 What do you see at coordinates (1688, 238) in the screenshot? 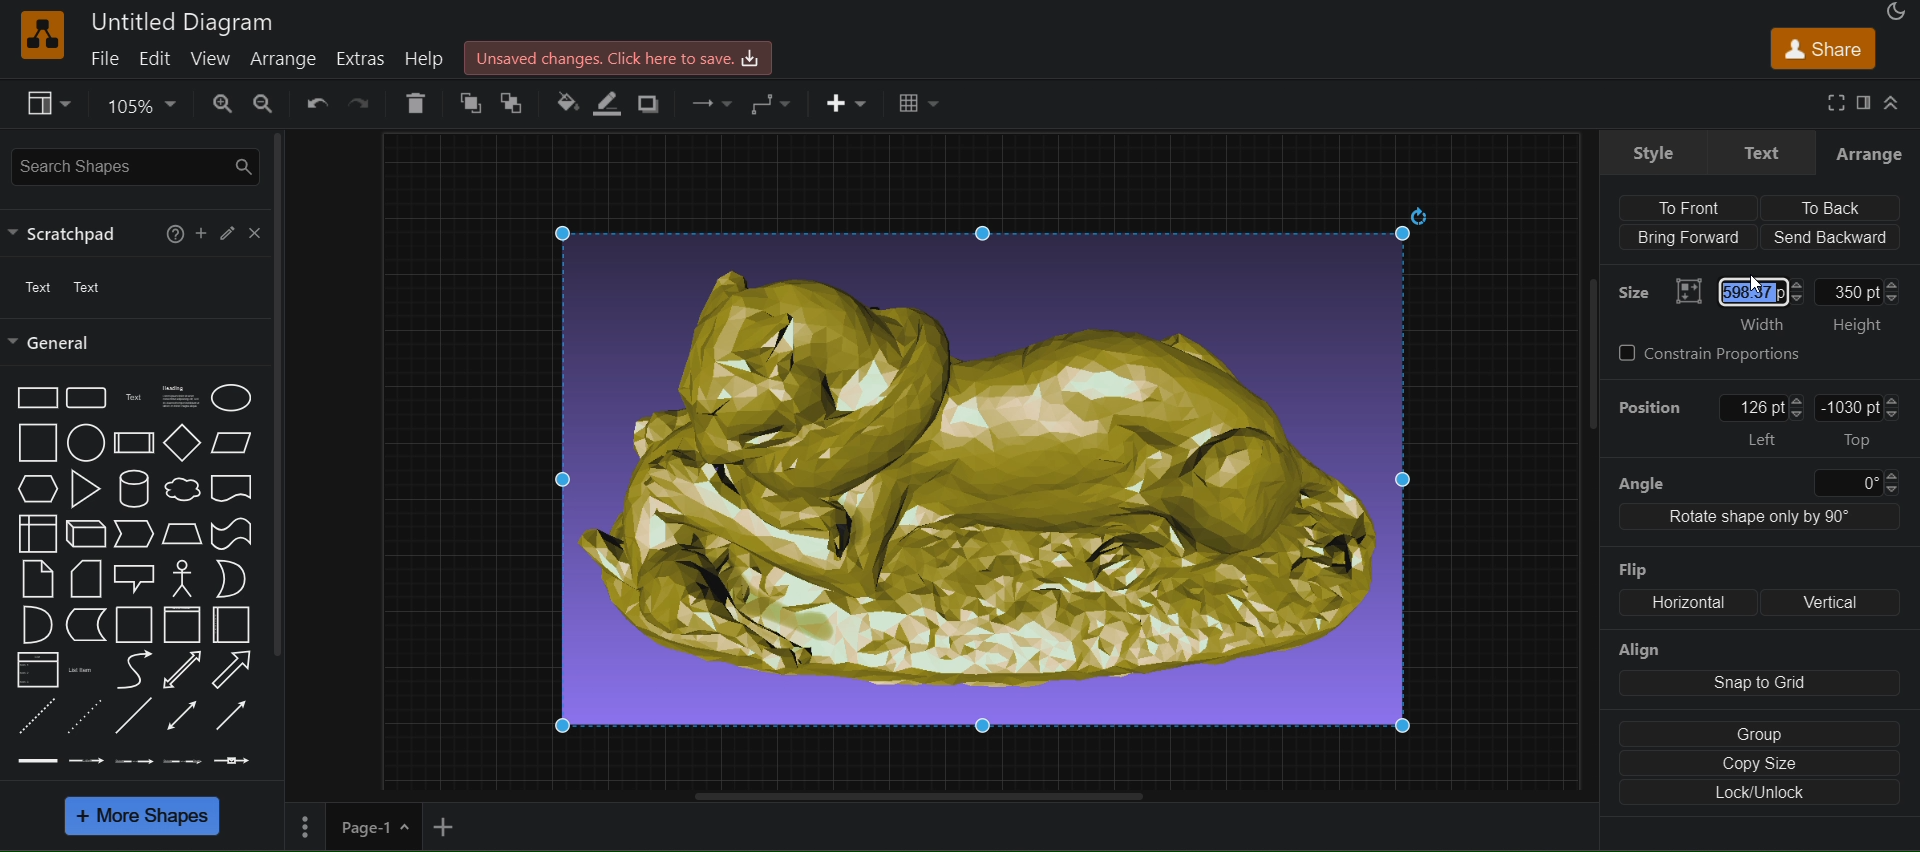
I see `Bring Forward (align)` at bounding box center [1688, 238].